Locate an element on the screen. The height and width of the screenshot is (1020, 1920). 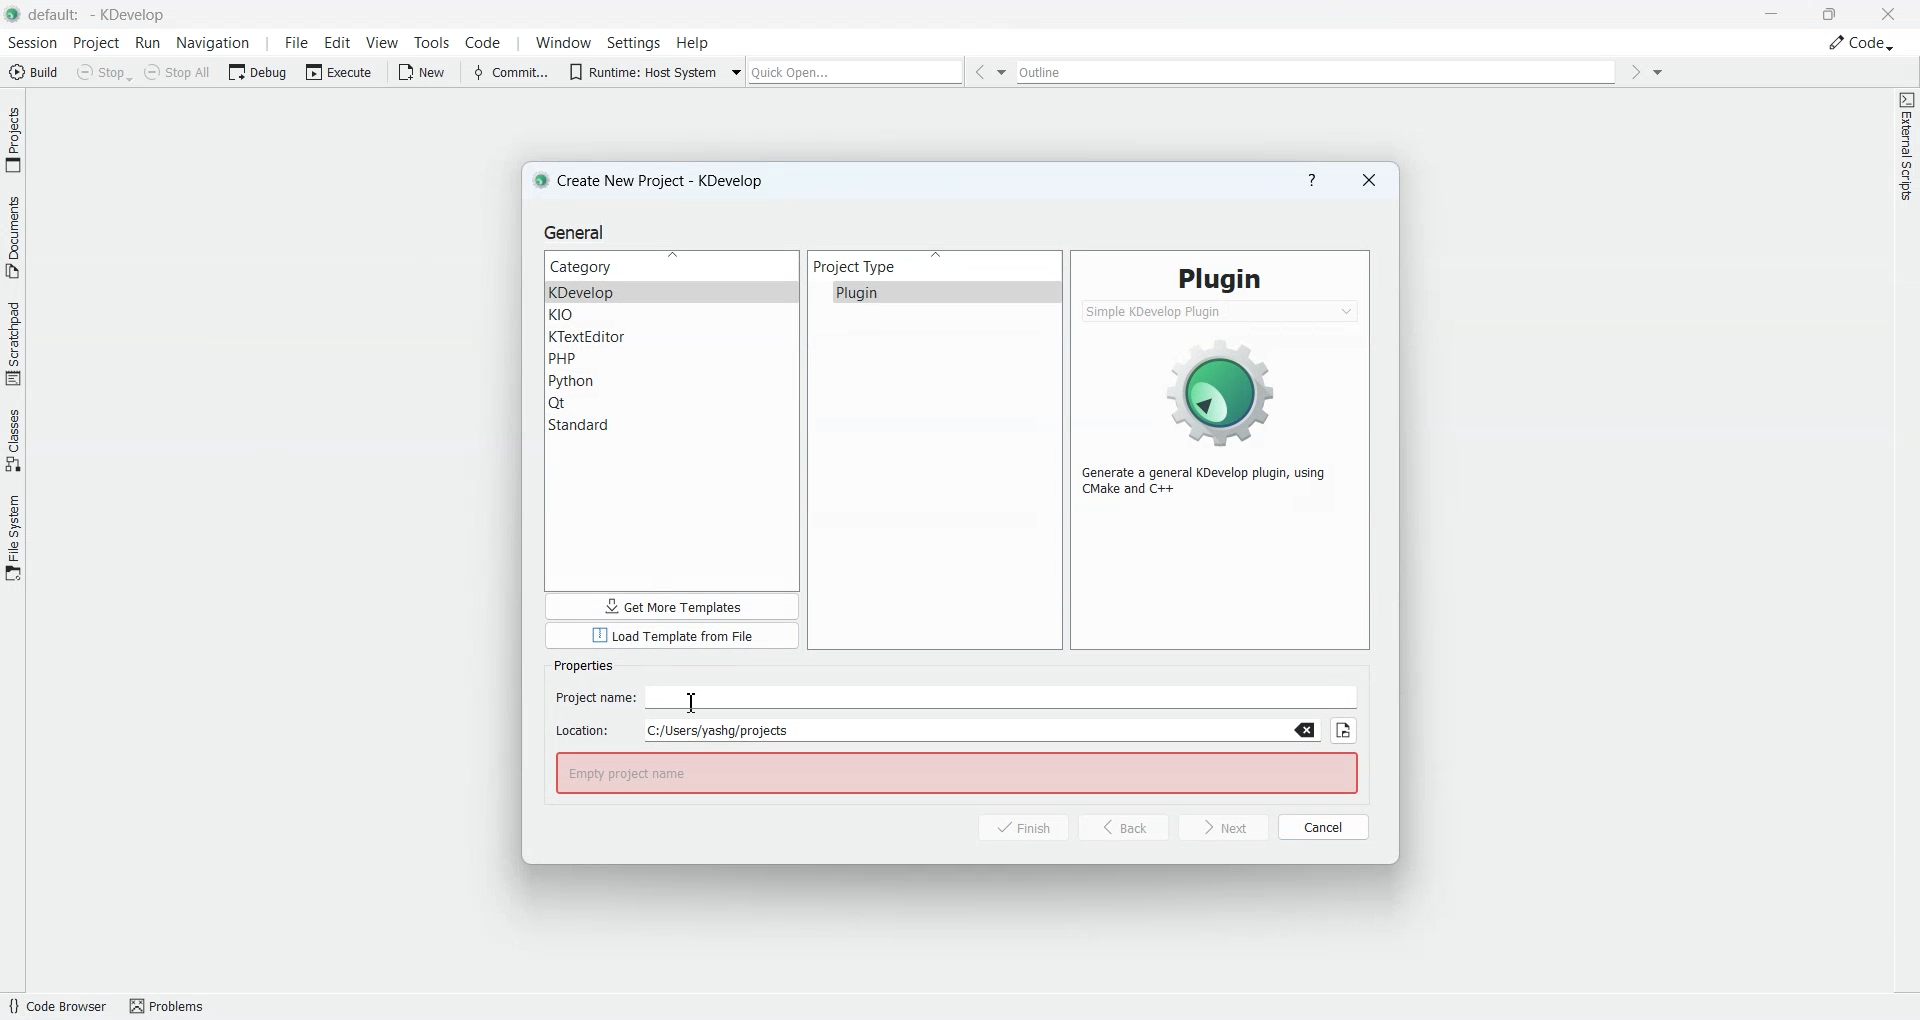
Text is located at coordinates (583, 665).